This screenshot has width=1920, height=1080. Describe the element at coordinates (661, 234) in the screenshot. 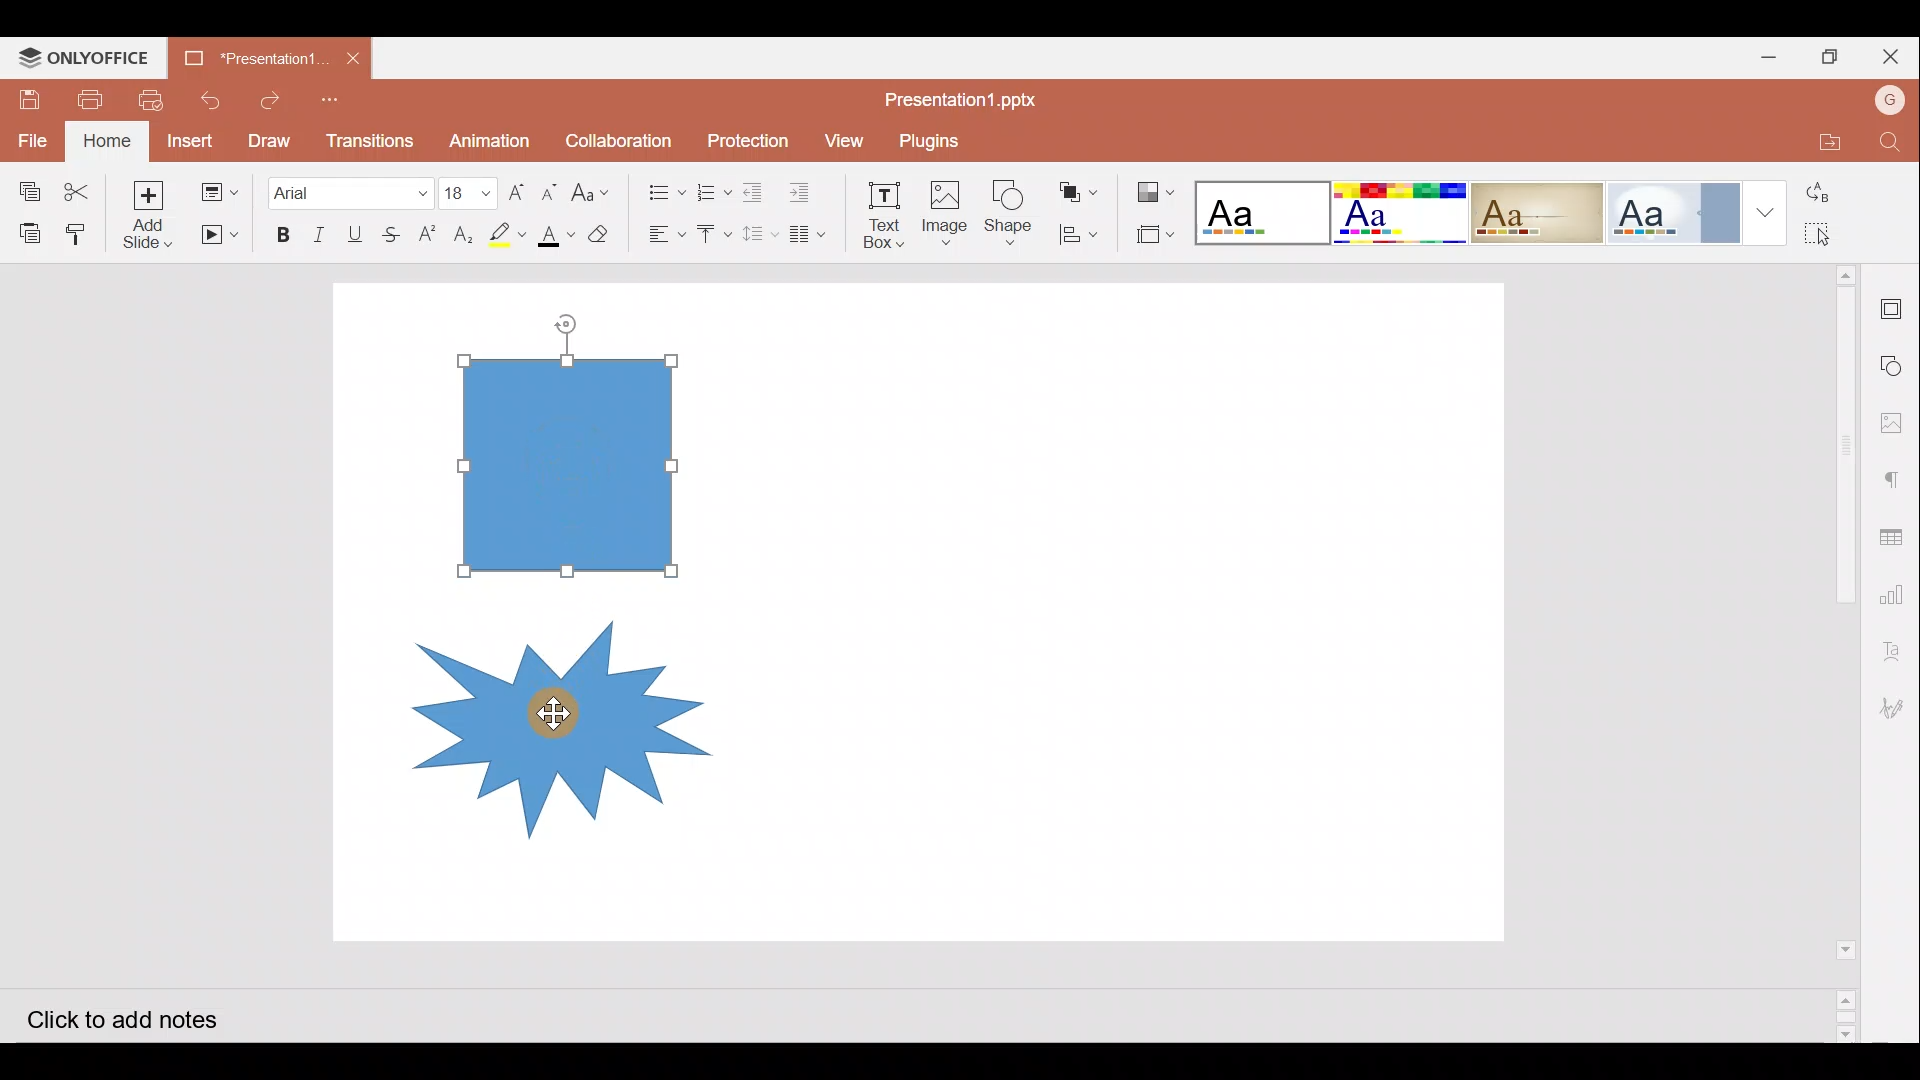

I see `Horizontal align` at that location.